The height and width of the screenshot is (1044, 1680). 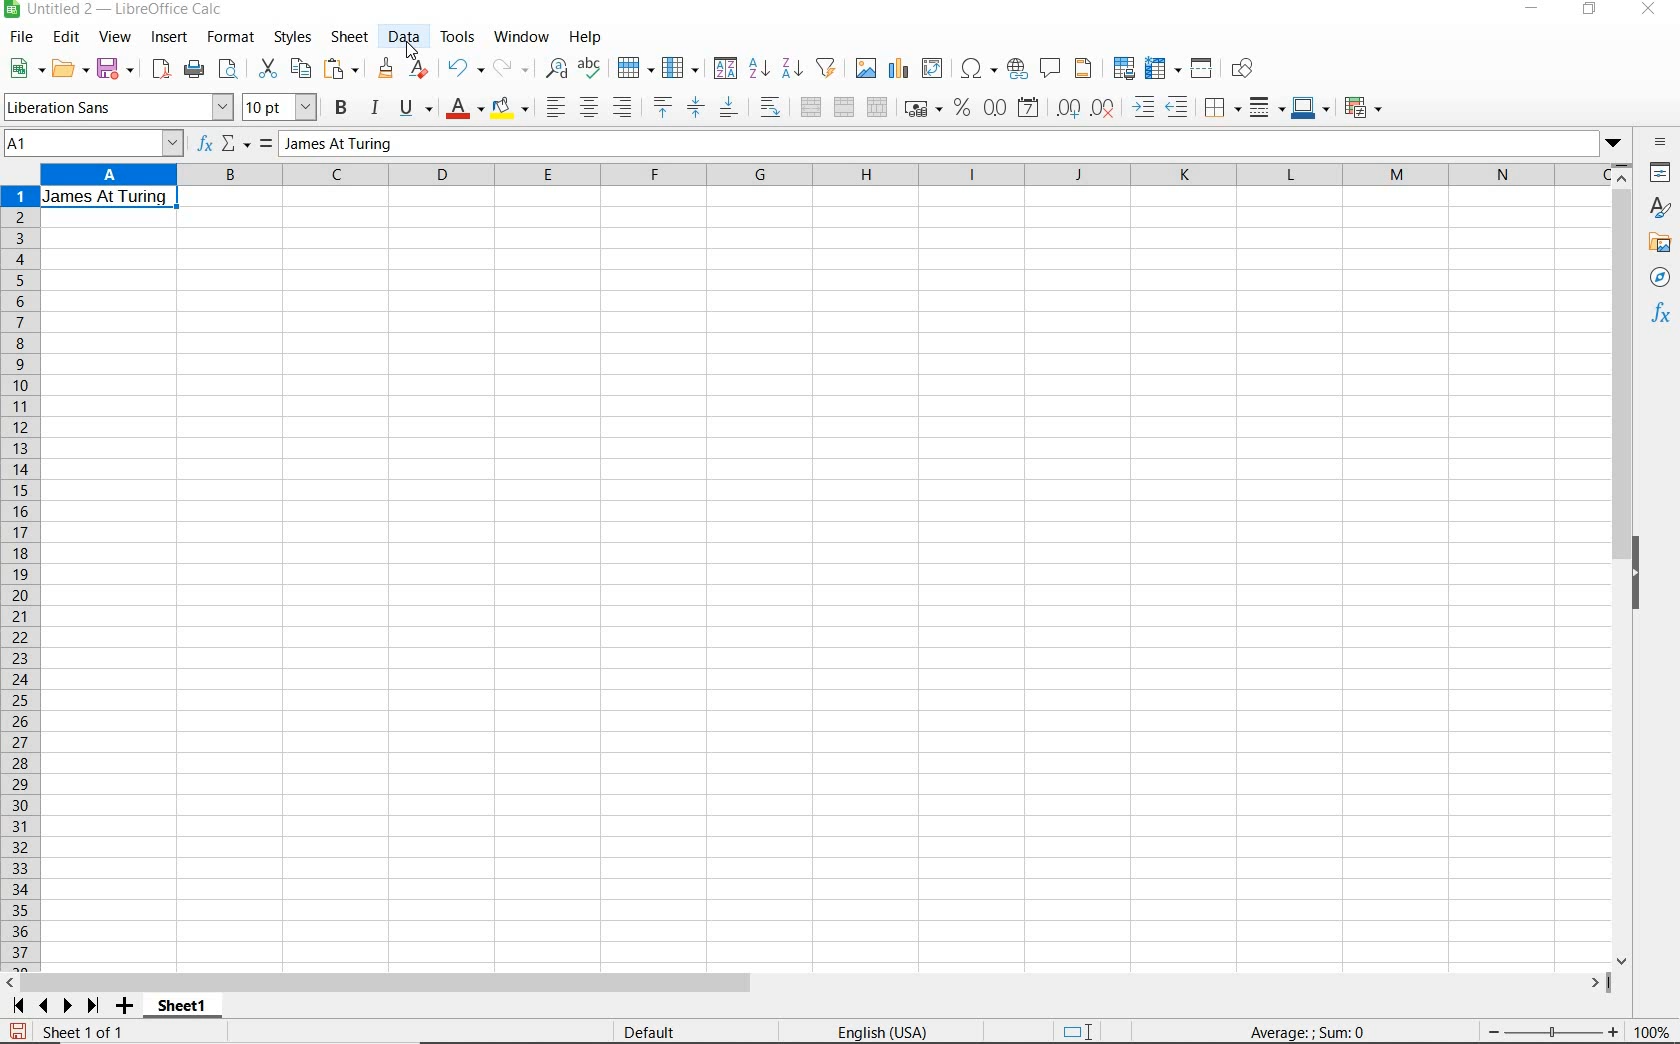 What do you see at coordinates (1163, 69) in the screenshot?
I see `freeze rows and columns` at bounding box center [1163, 69].